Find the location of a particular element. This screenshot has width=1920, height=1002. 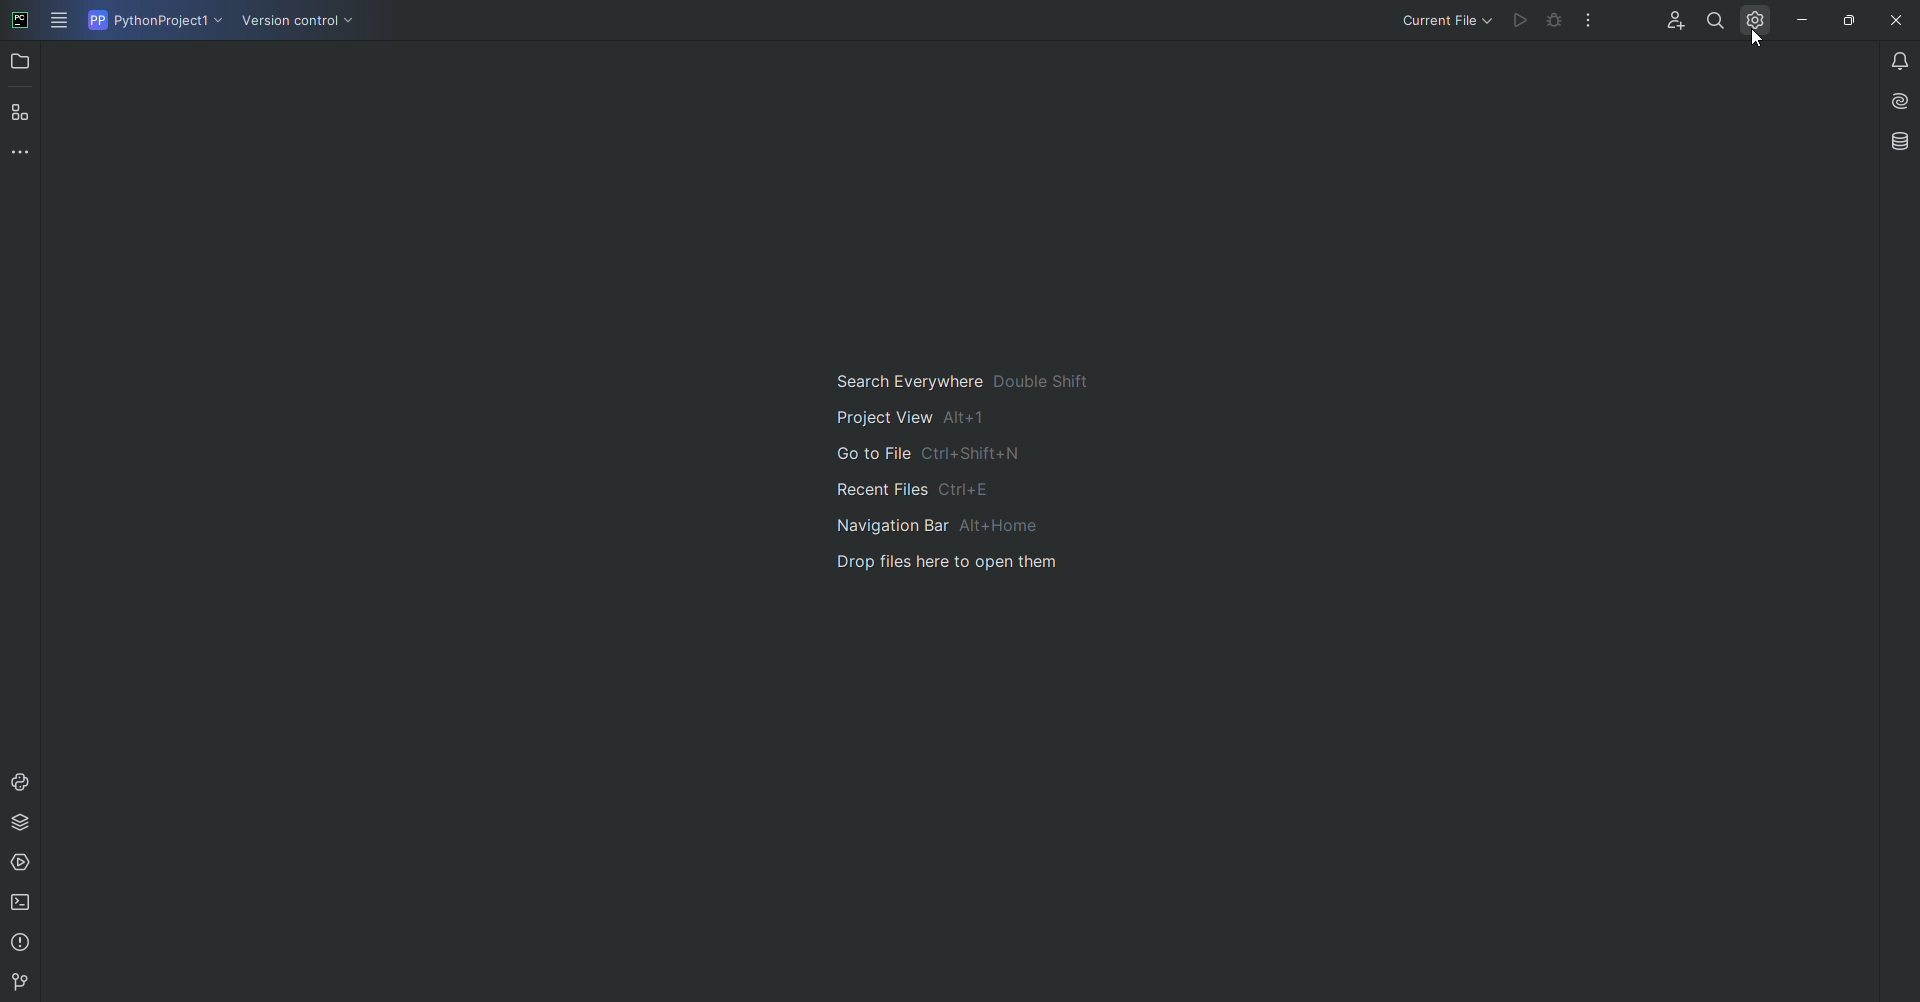

Code with me is located at coordinates (1671, 22).